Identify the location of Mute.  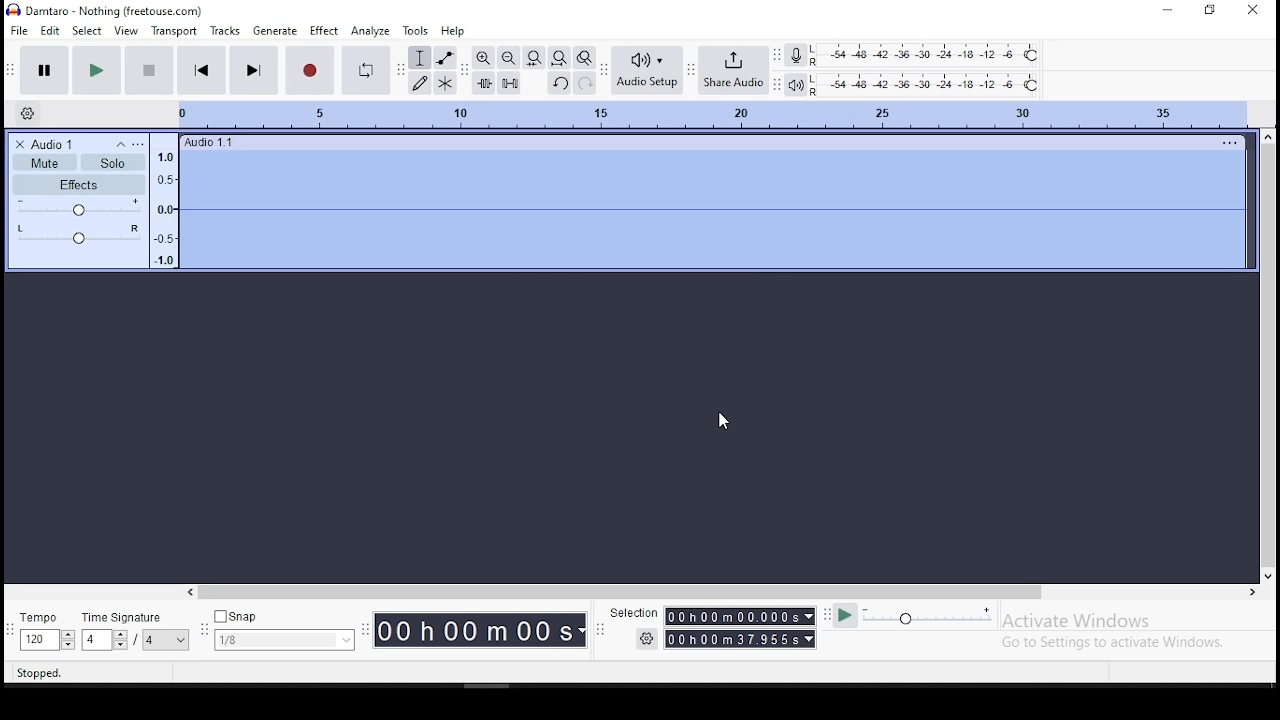
(45, 164).